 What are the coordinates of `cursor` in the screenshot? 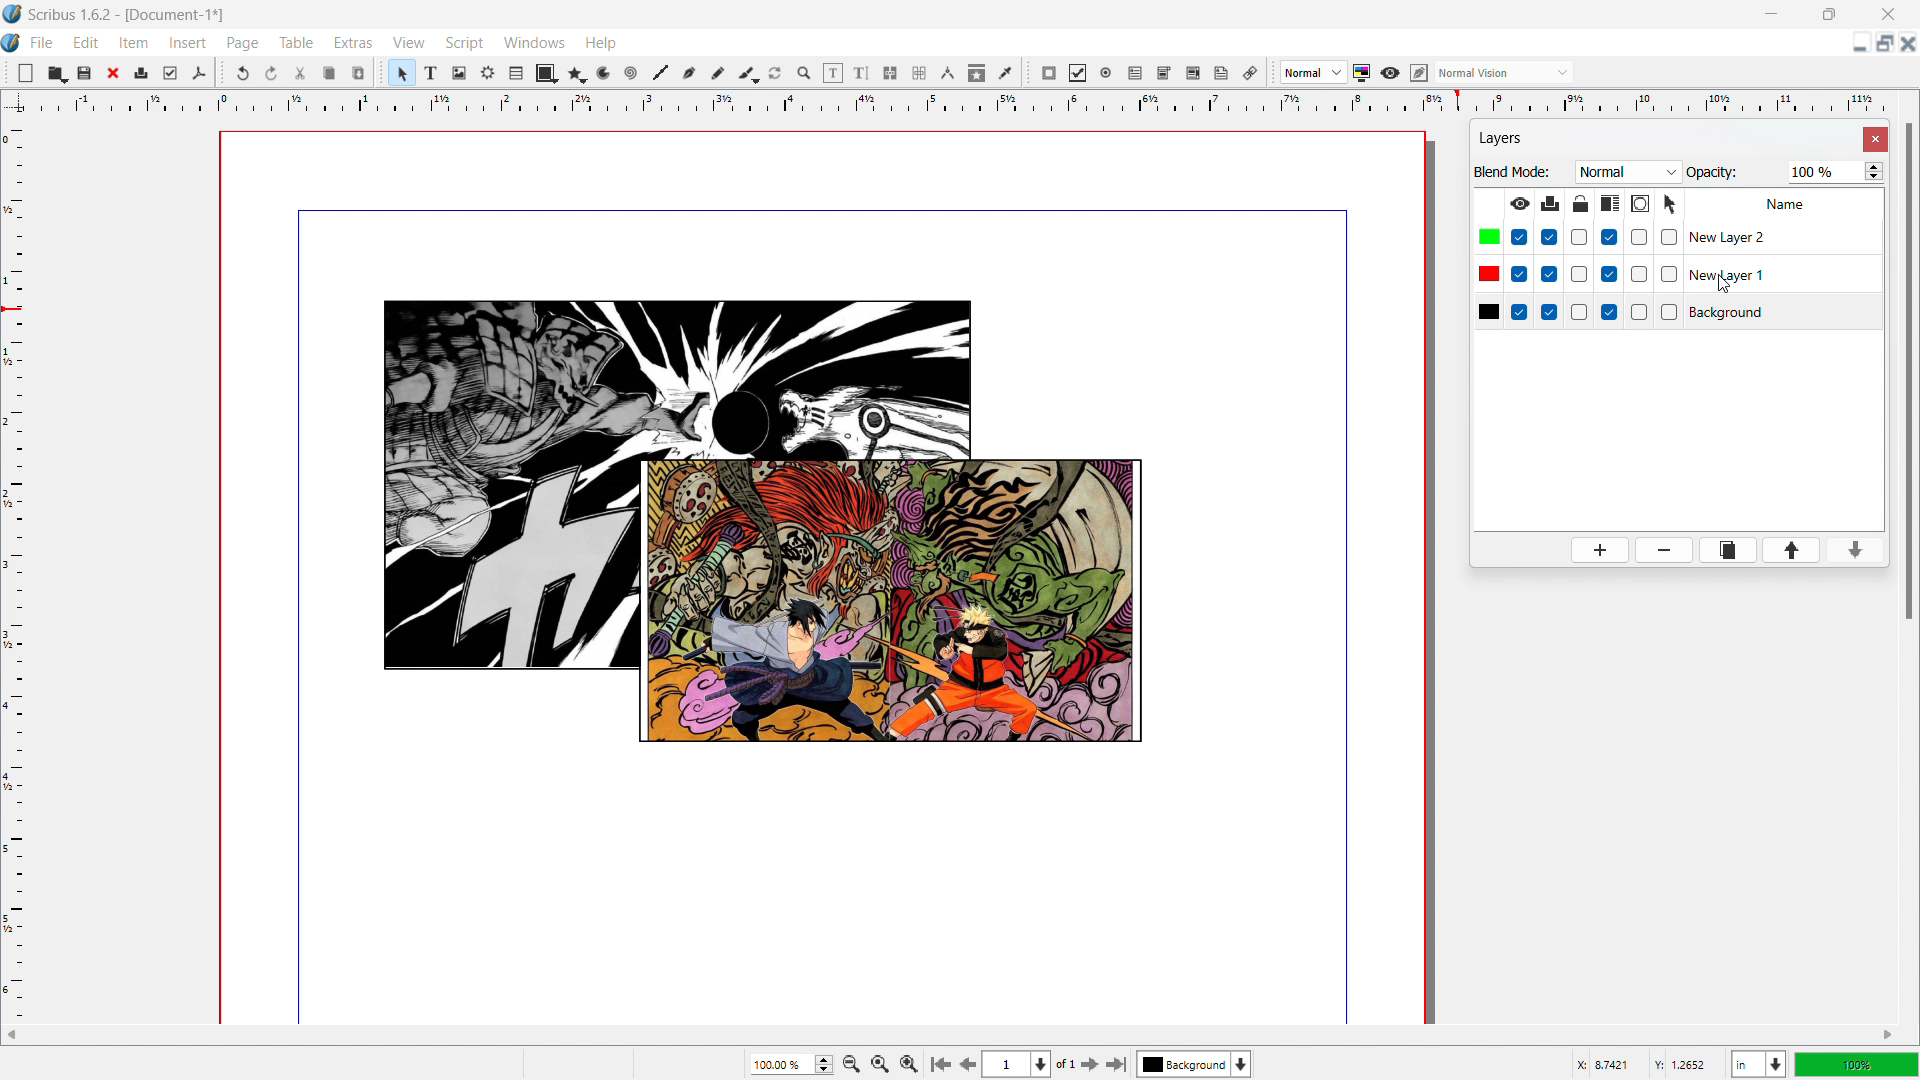 It's located at (1722, 282).